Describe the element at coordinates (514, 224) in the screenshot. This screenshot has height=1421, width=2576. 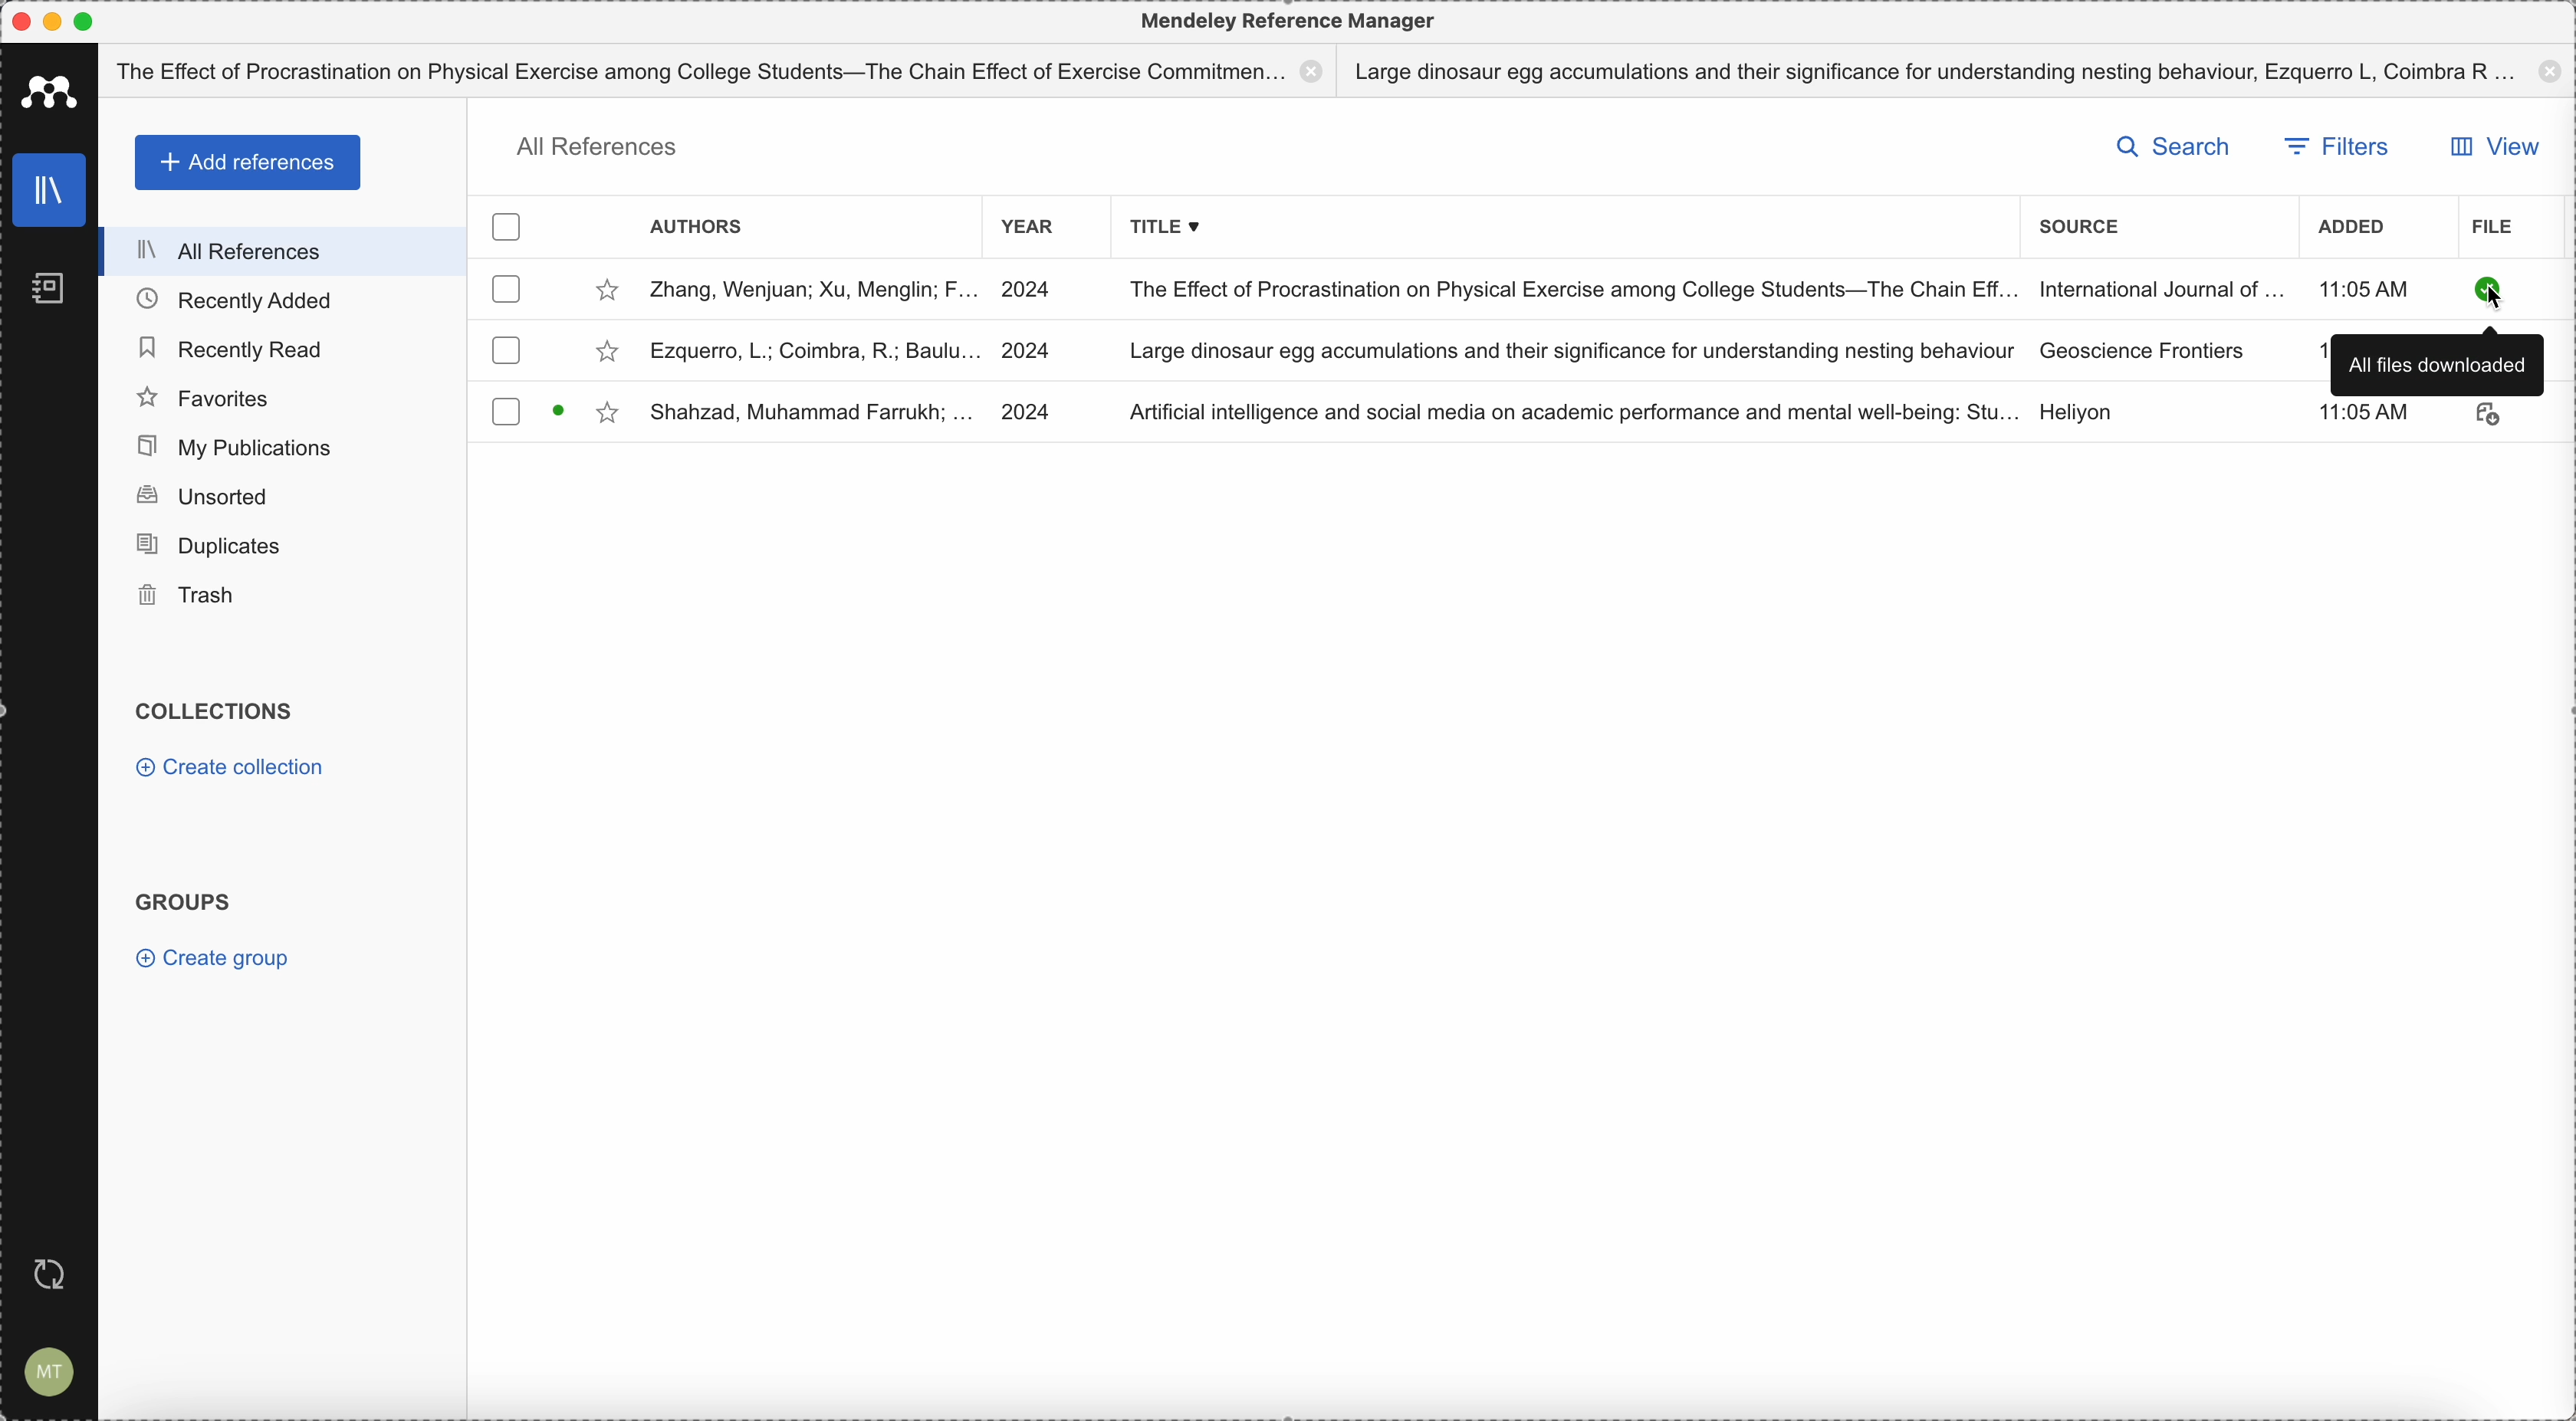
I see `checkbox` at that location.